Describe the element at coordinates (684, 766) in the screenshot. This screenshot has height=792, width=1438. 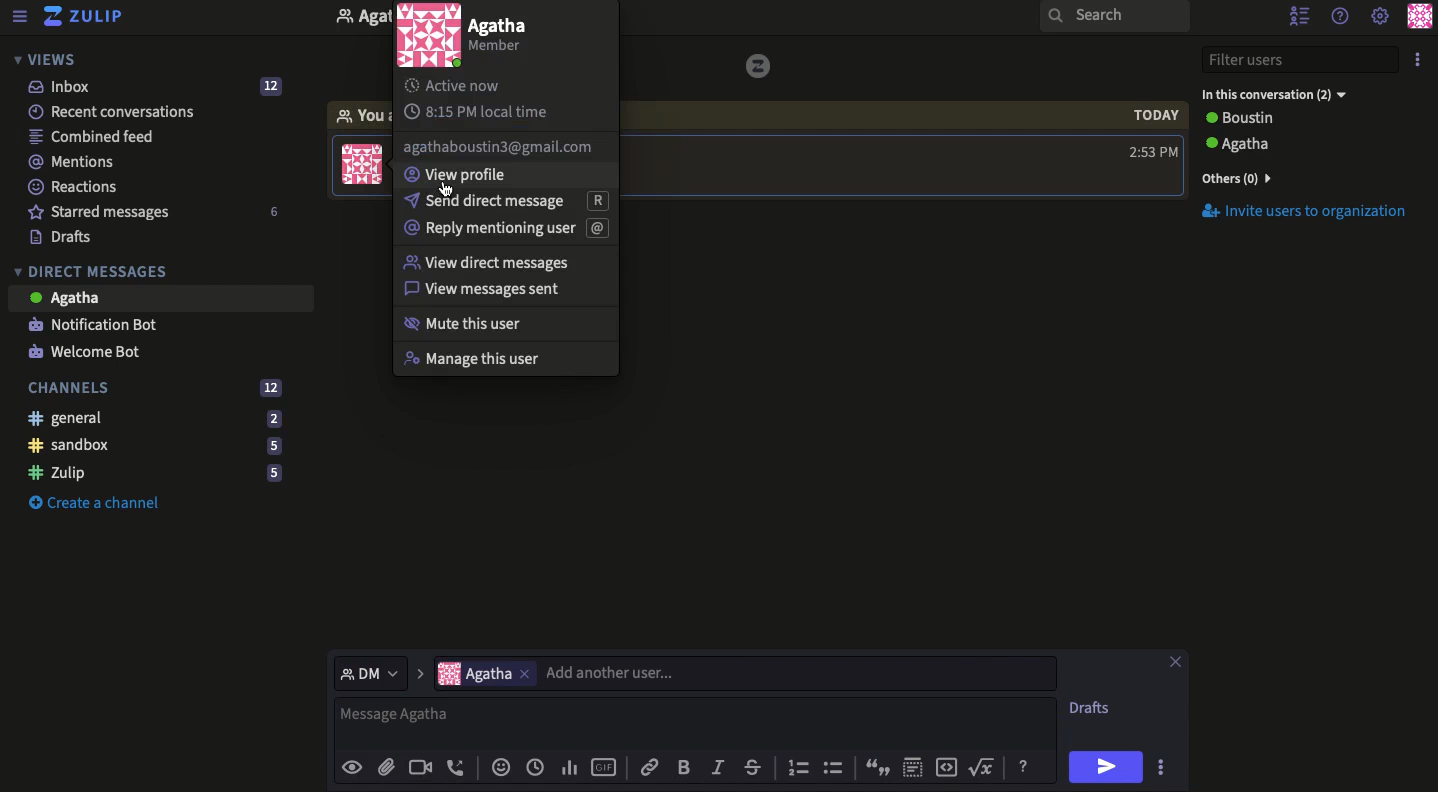
I see `Bold` at that location.